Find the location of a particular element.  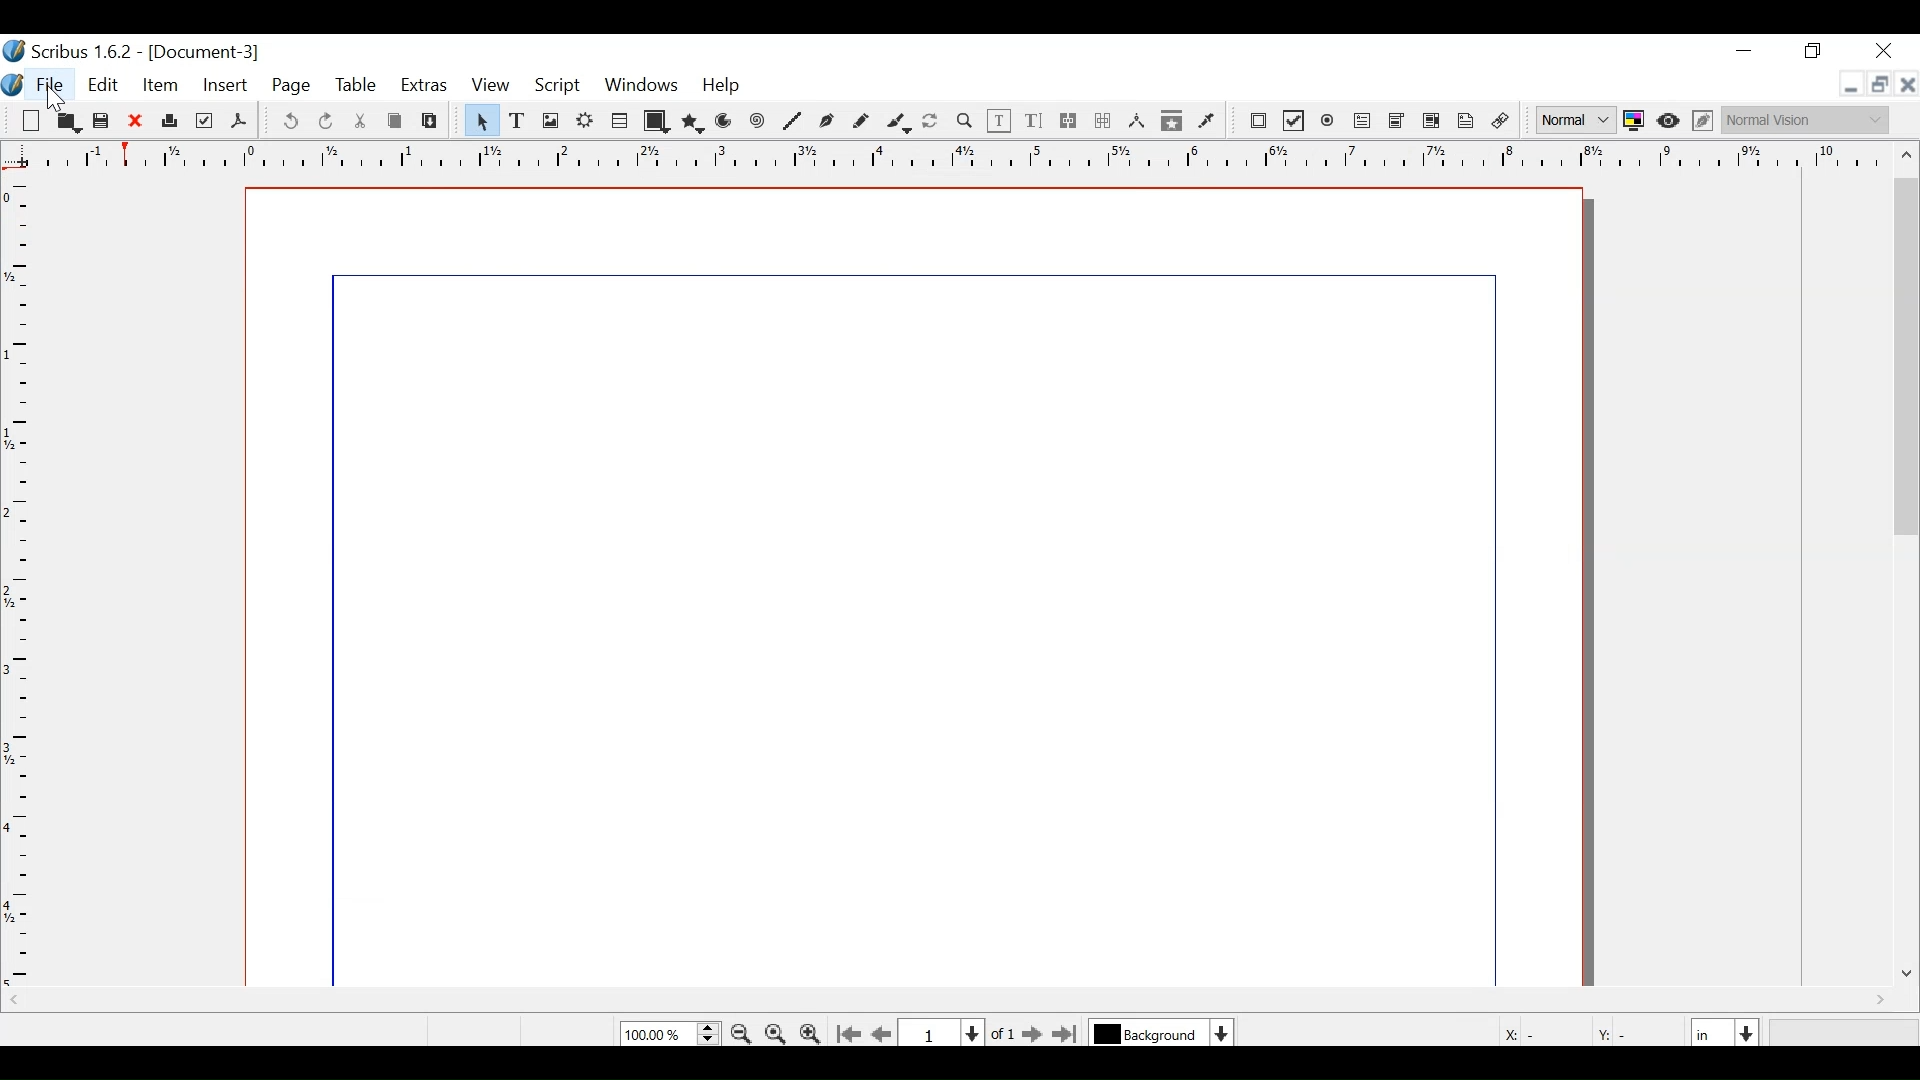

Polygon is located at coordinates (691, 123).